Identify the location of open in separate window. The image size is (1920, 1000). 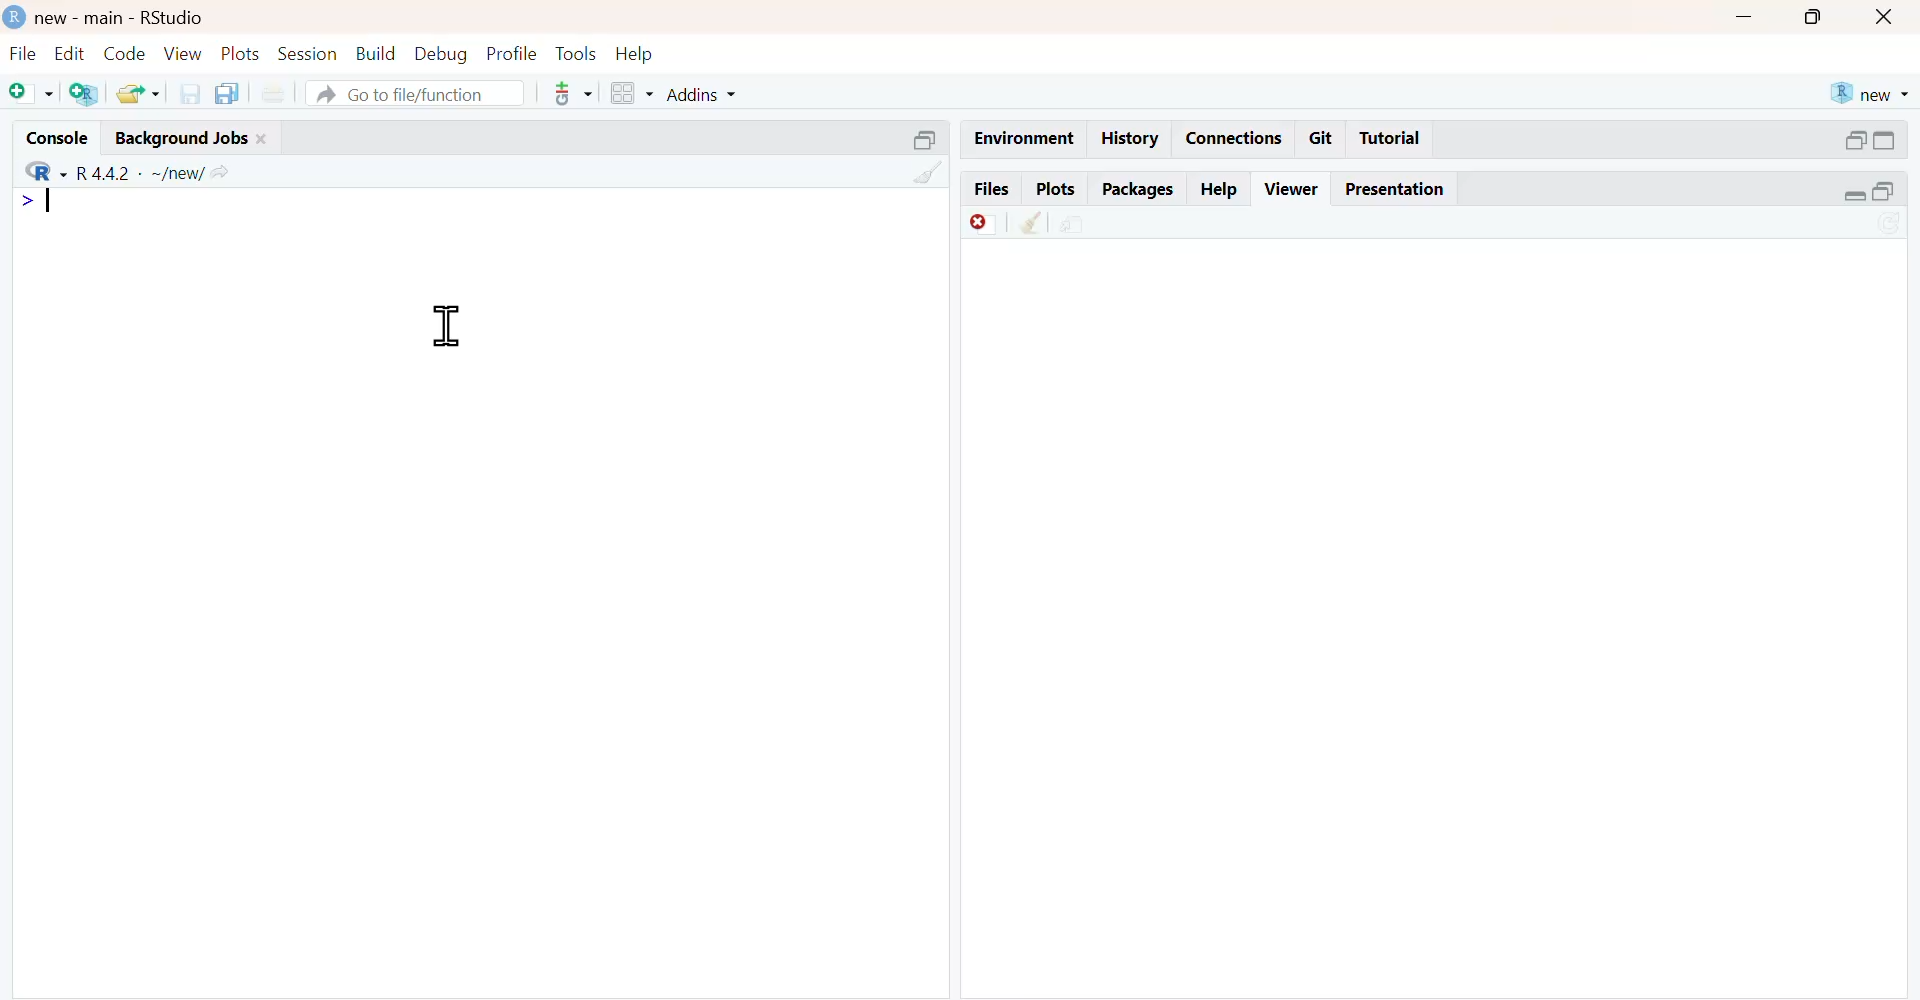
(1857, 140).